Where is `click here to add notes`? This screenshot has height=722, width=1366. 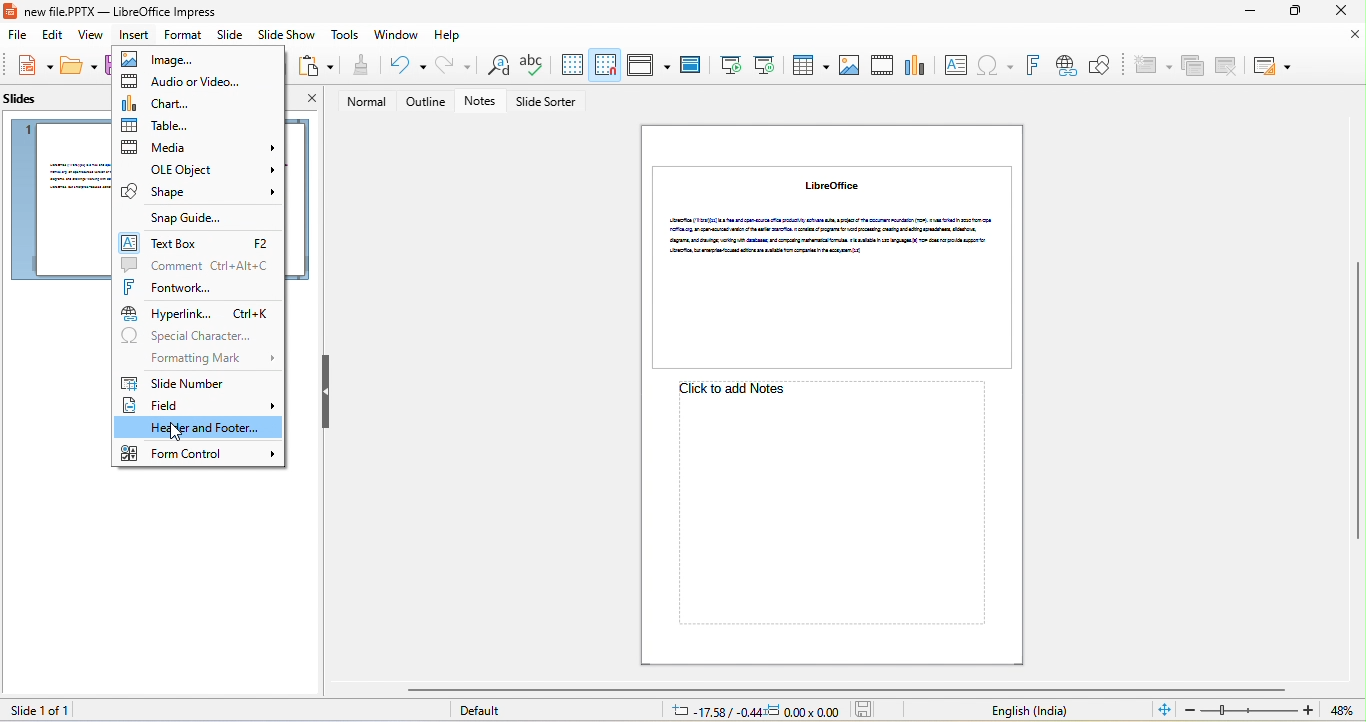 click here to add notes is located at coordinates (823, 508).